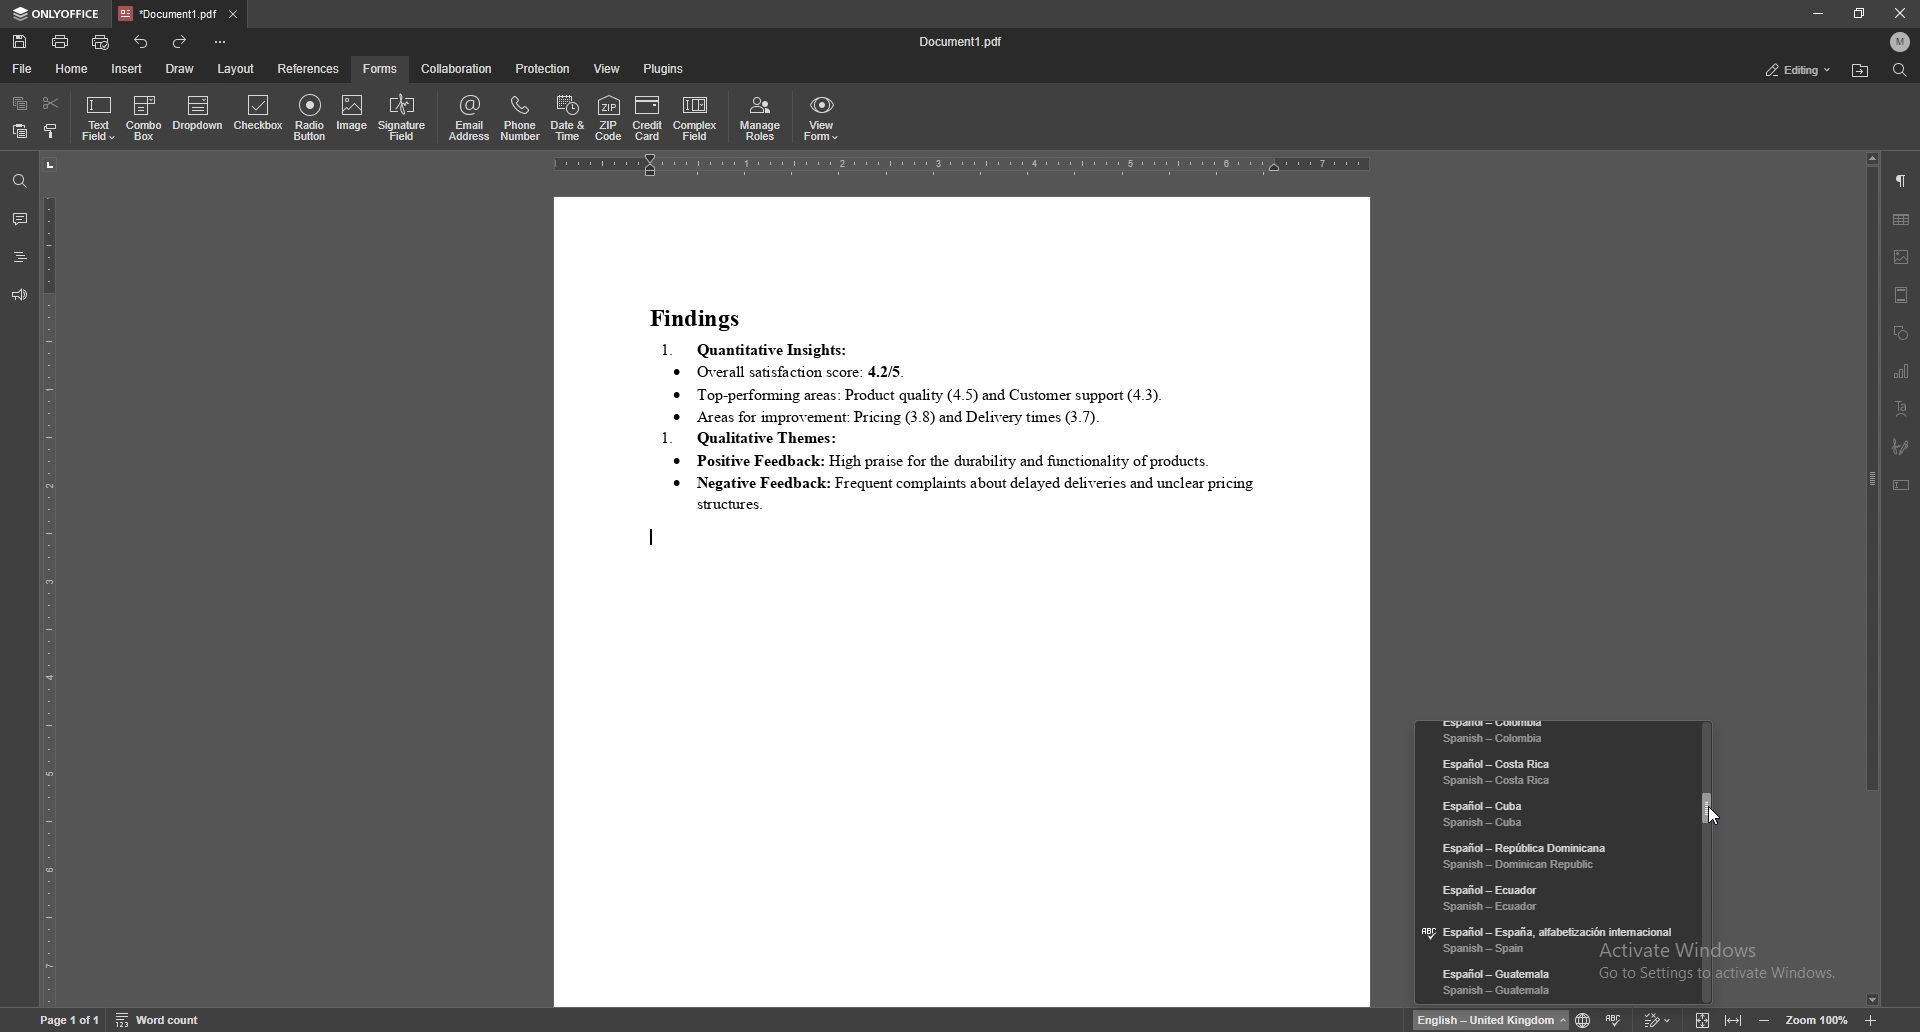 This screenshot has height=1032, width=1920. I want to click on spell check, so click(1615, 1019).